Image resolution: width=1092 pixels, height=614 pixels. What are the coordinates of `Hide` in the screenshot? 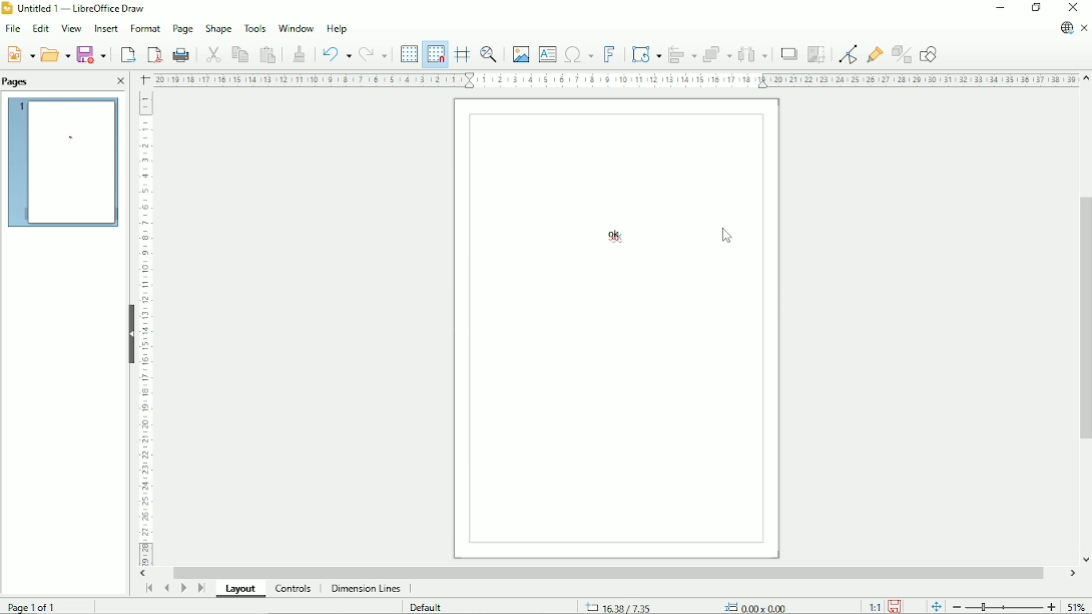 It's located at (129, 331).